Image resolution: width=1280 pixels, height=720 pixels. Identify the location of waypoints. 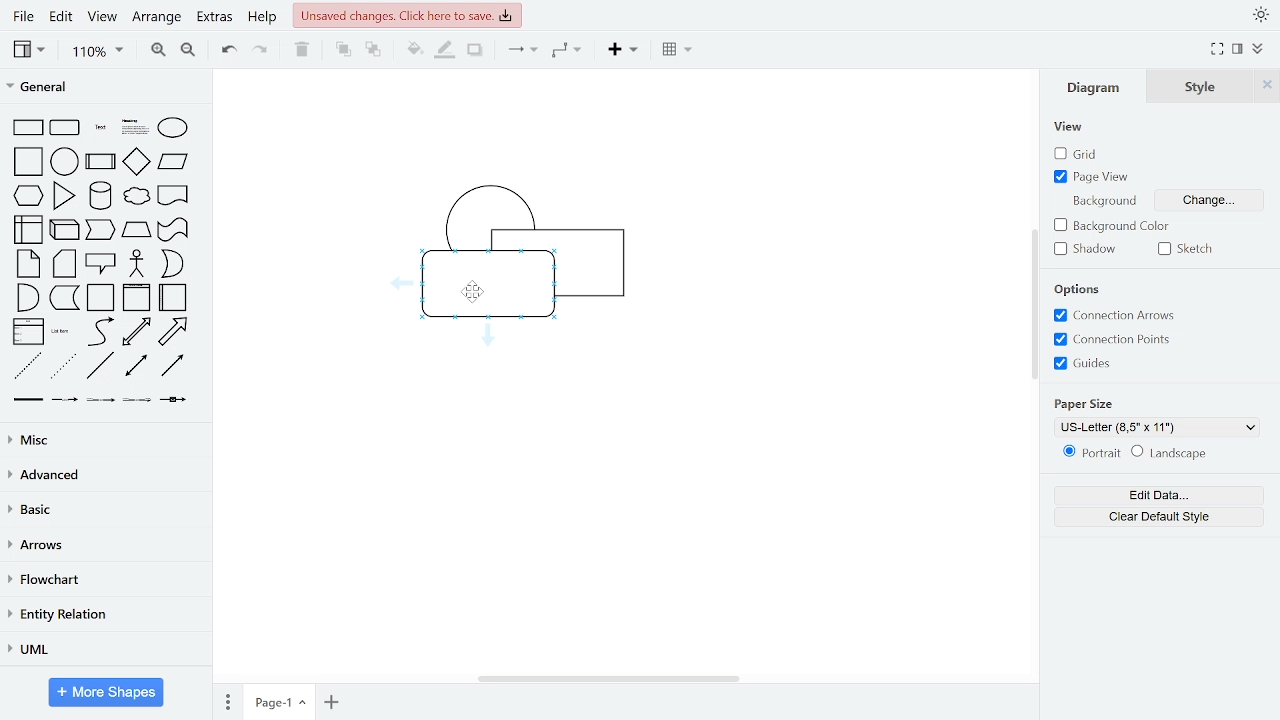
(568, 52).